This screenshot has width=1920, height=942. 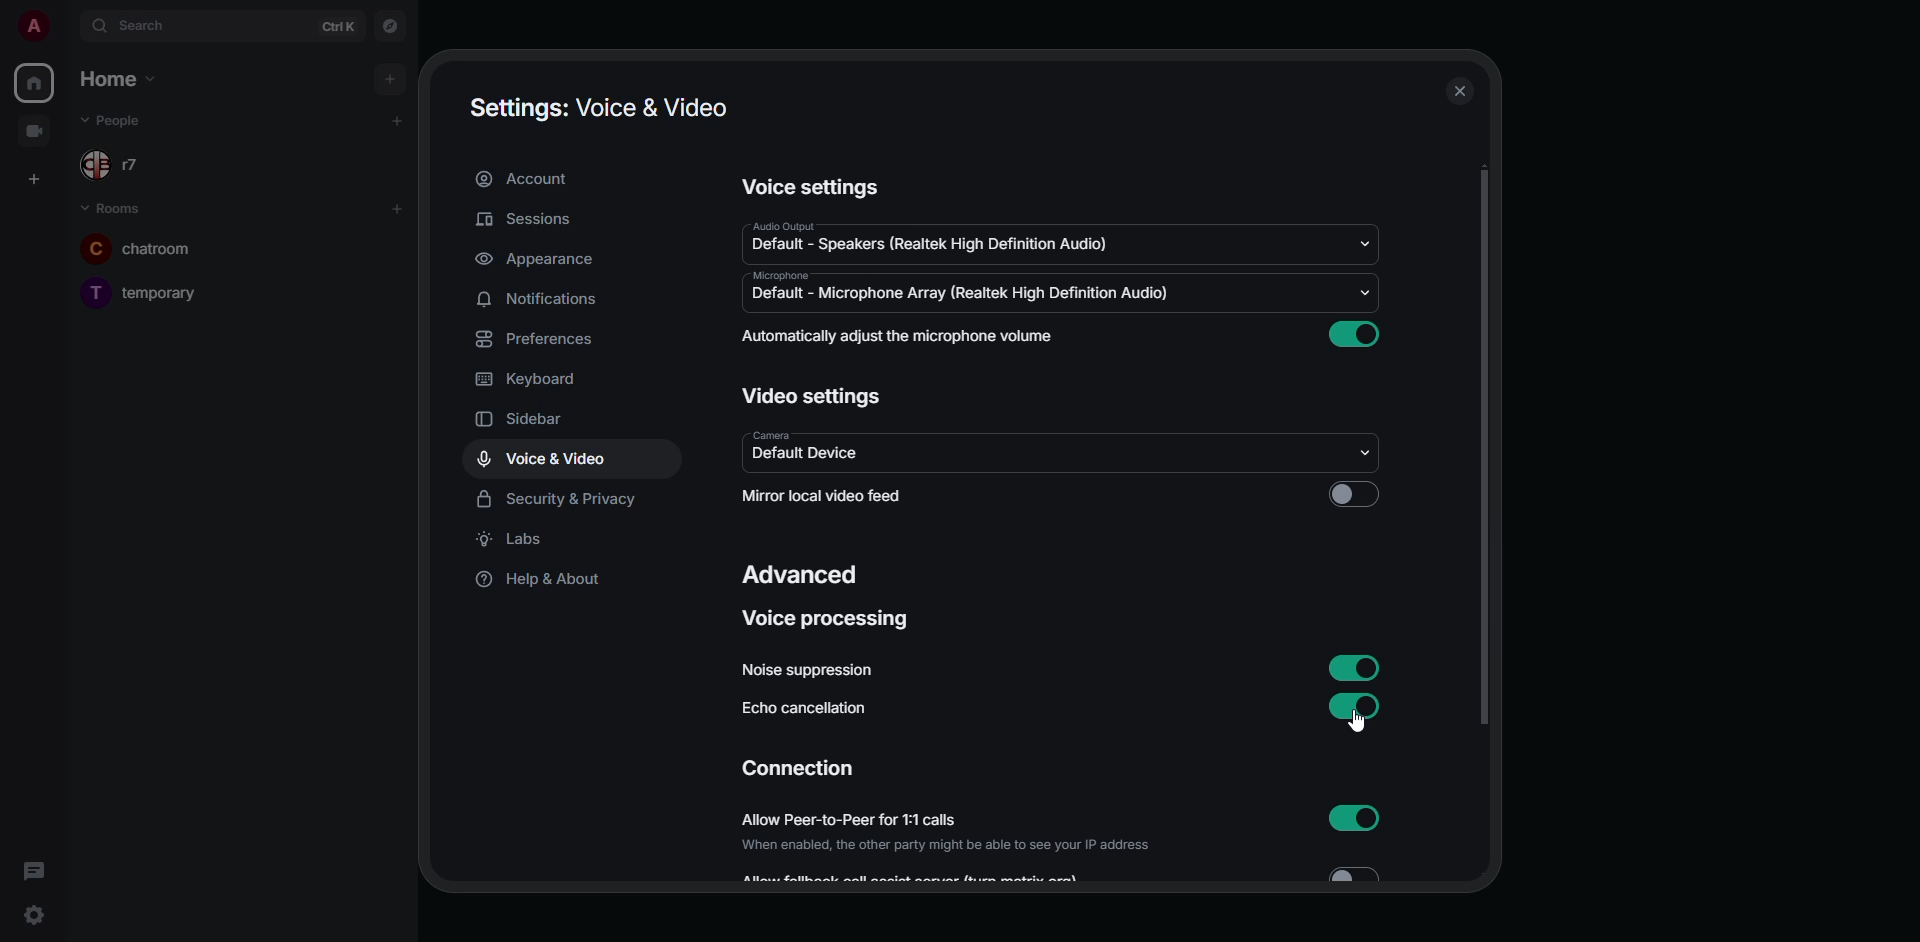 I want to click on settings voice & video, so click(x=600, y=107).